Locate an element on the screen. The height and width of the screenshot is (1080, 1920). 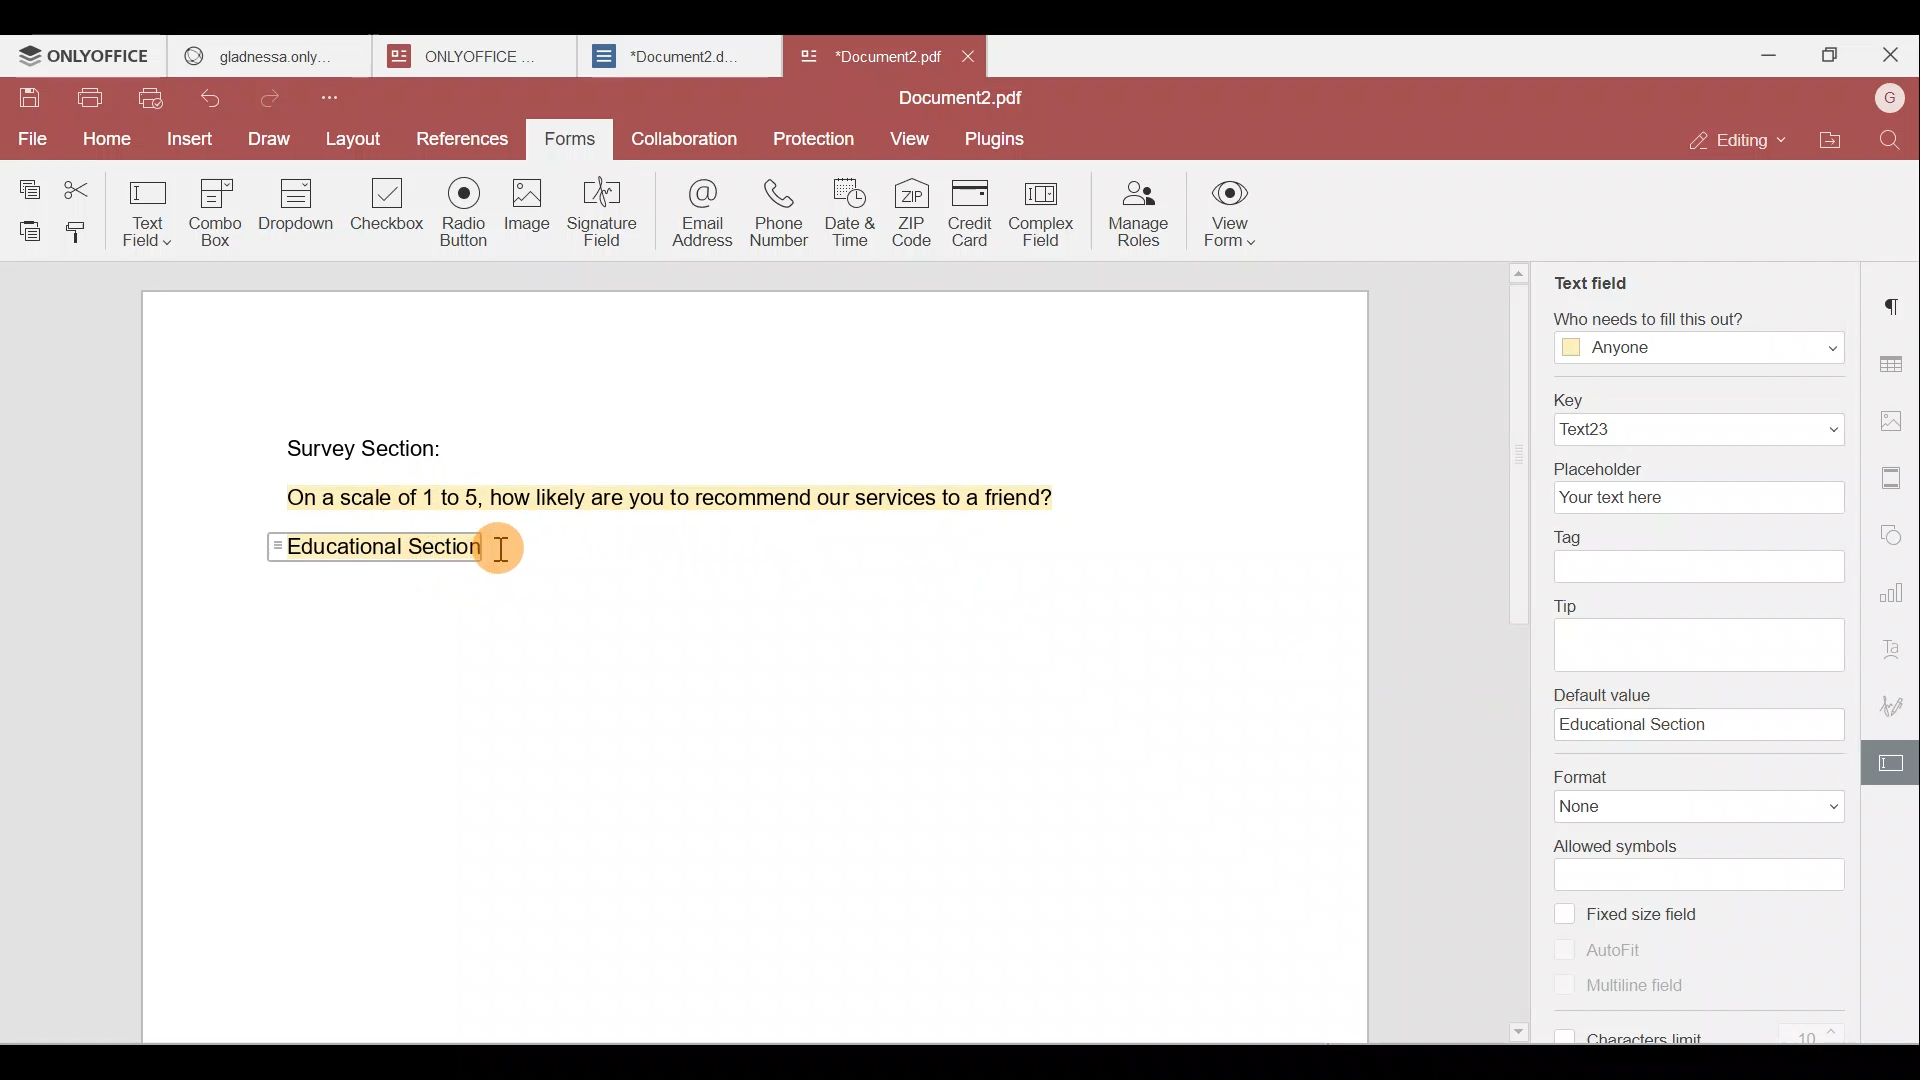
On a scale of 1 to 5, how likely are you to recommend our services to a friend? is located at coordinates (647, 498).